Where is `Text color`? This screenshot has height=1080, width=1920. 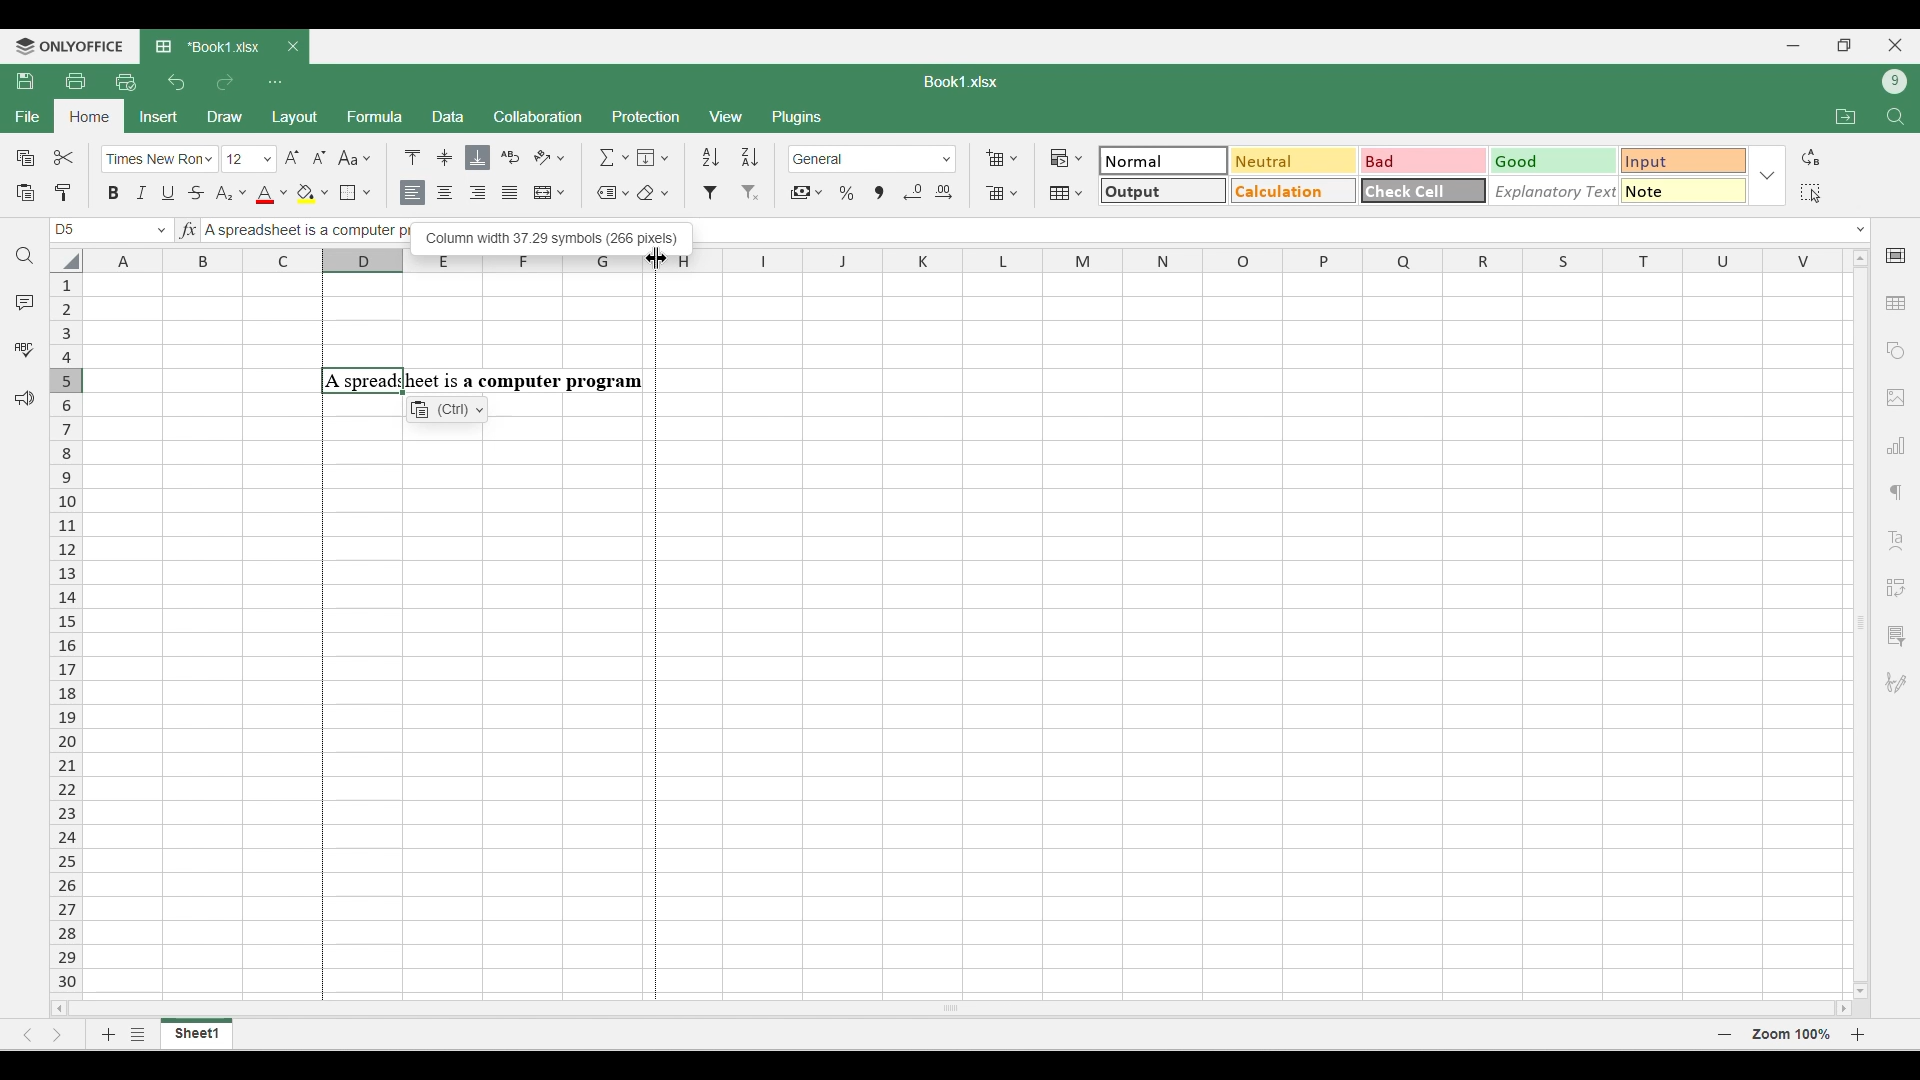
Text color is located at coordinates (271, 195).